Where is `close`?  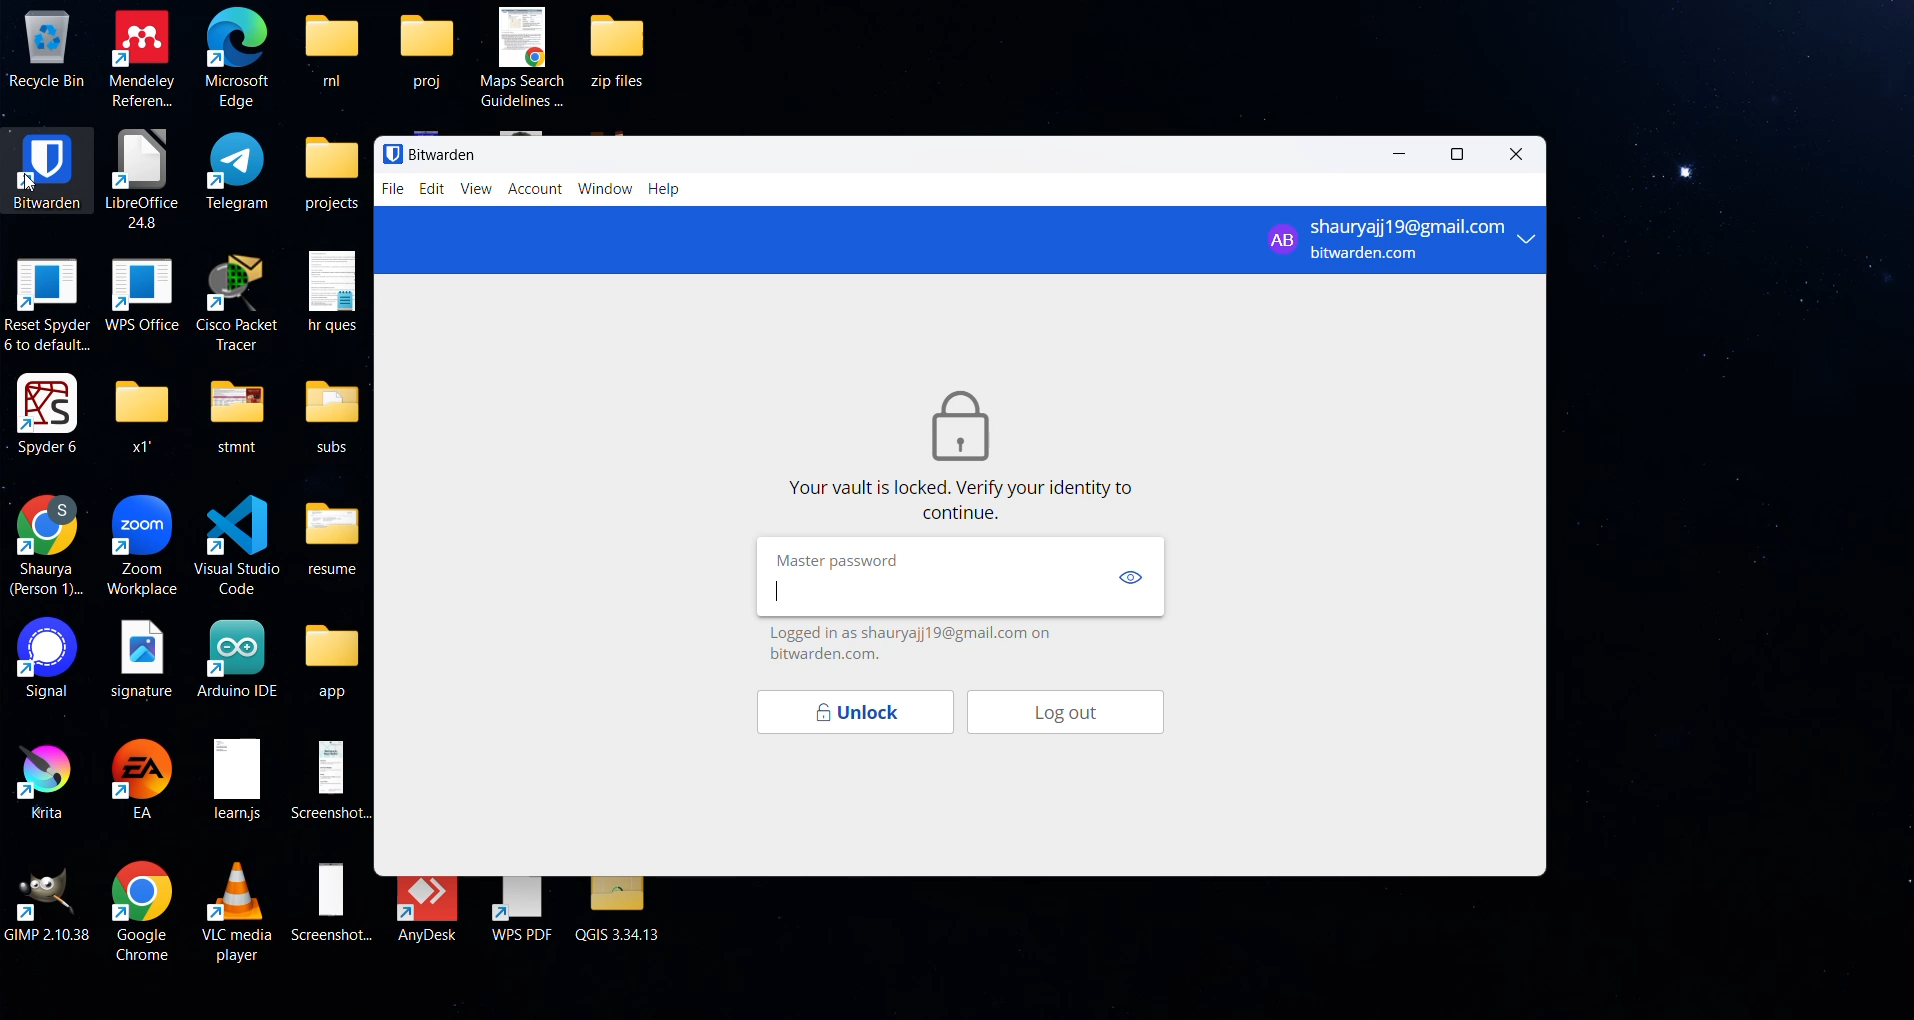
close is located at coordinates (1510, 158).